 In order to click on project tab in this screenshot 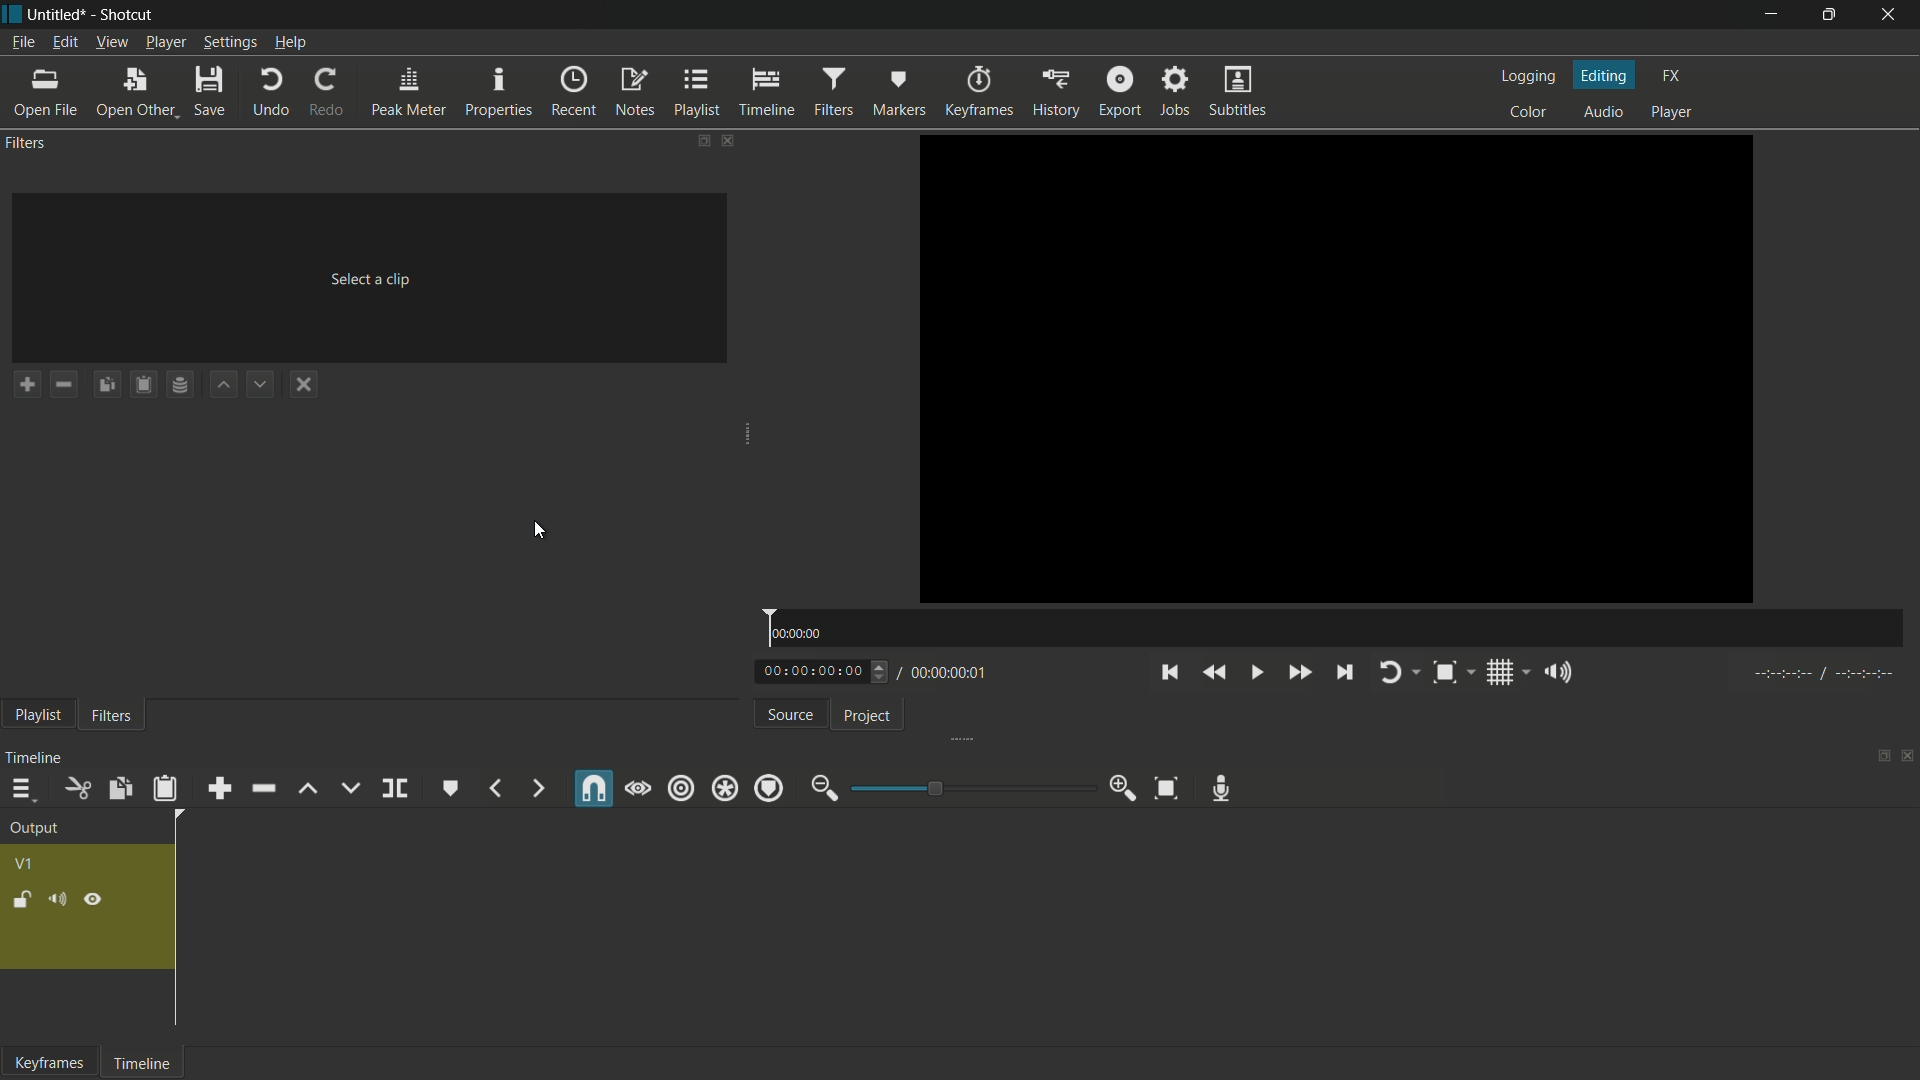, I will do `click(867, 717)`.